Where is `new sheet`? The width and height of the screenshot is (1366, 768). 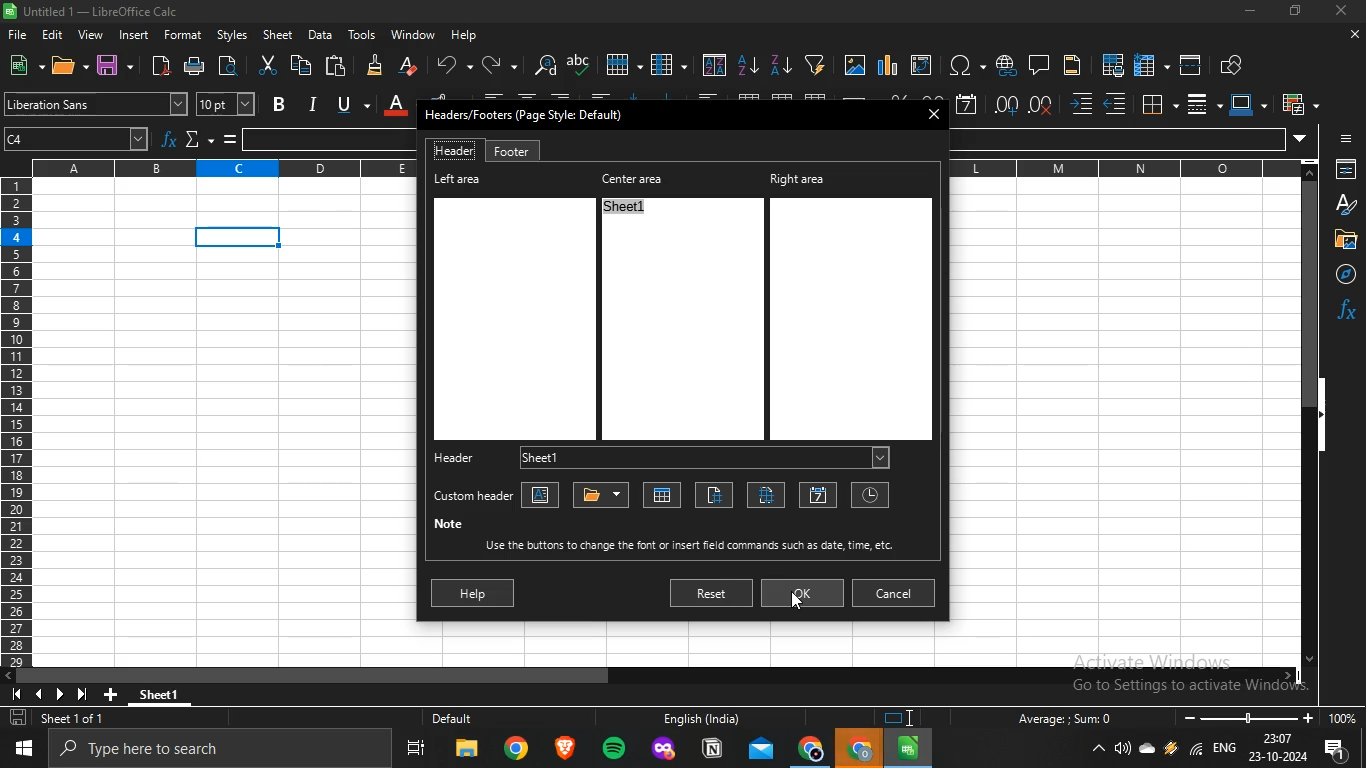
new sheet is located at coordinates (115, 692).